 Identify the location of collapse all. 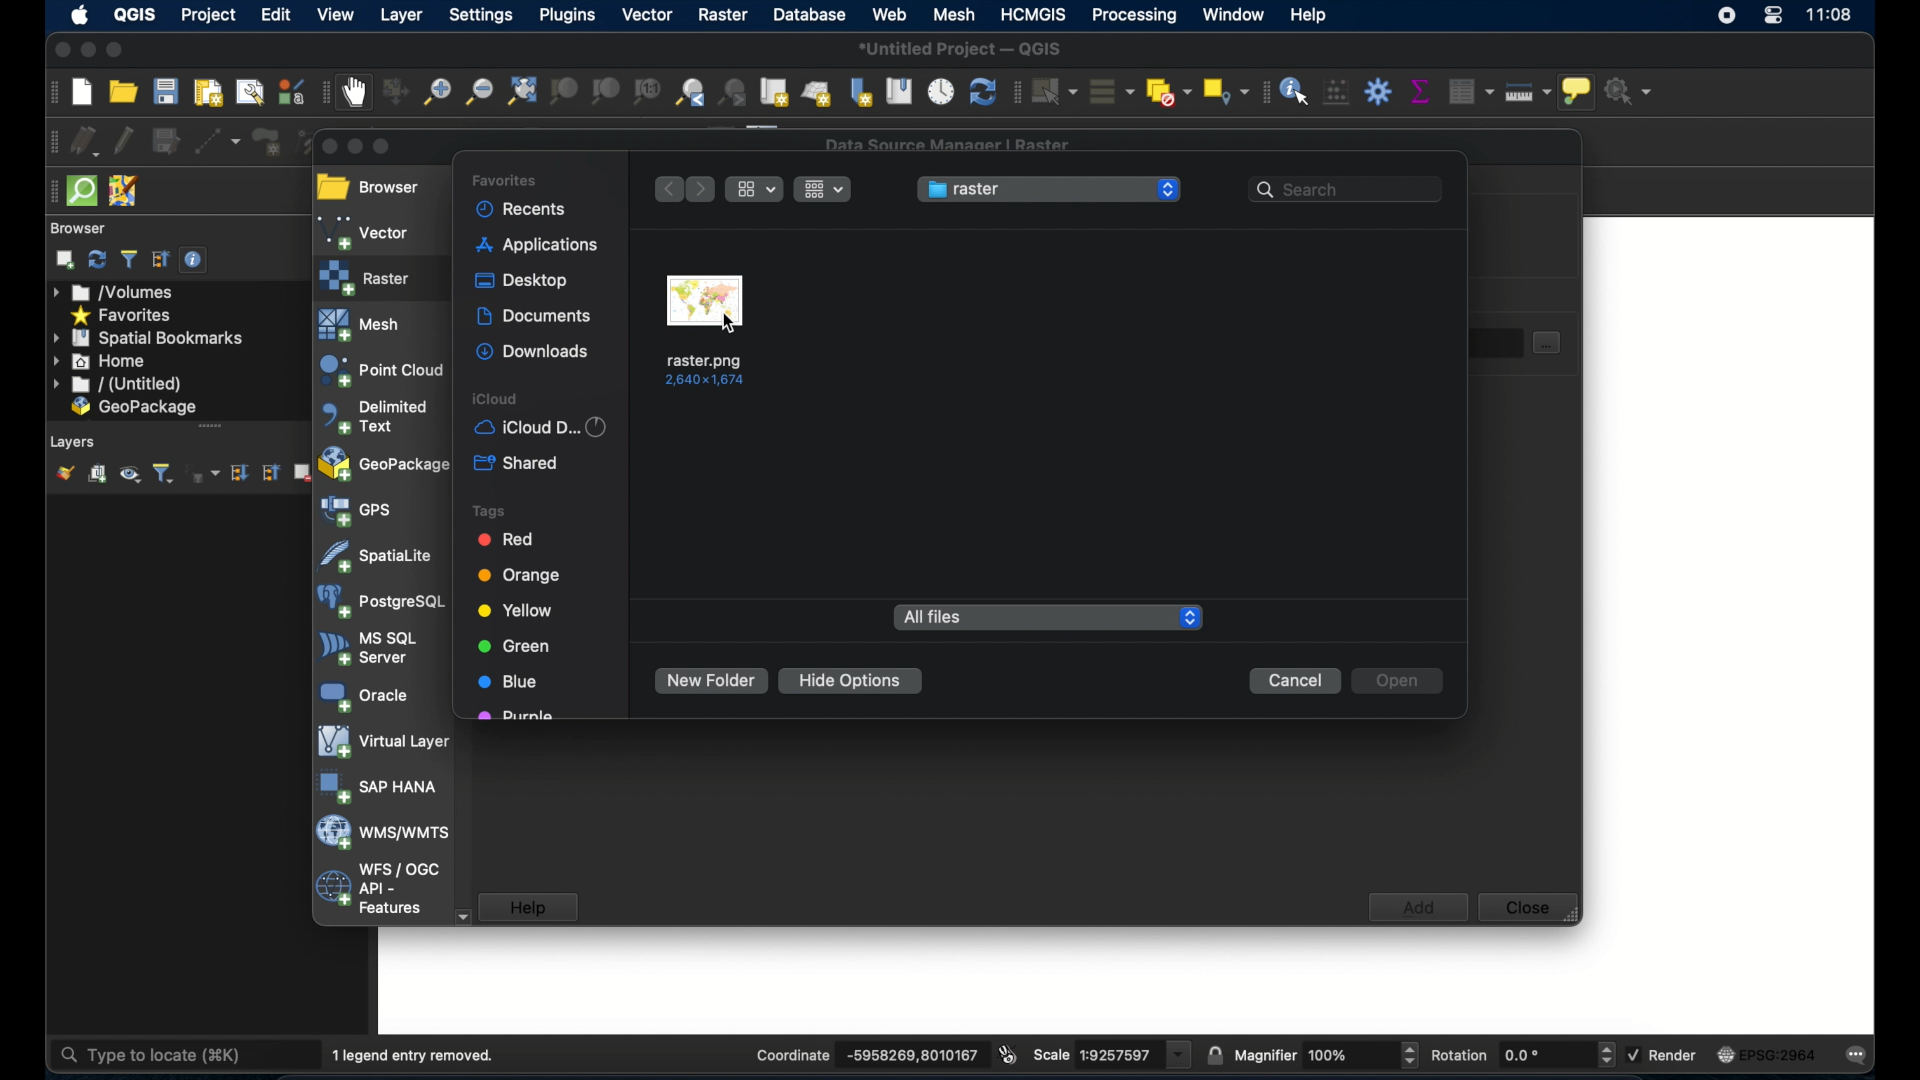
(158, 259).